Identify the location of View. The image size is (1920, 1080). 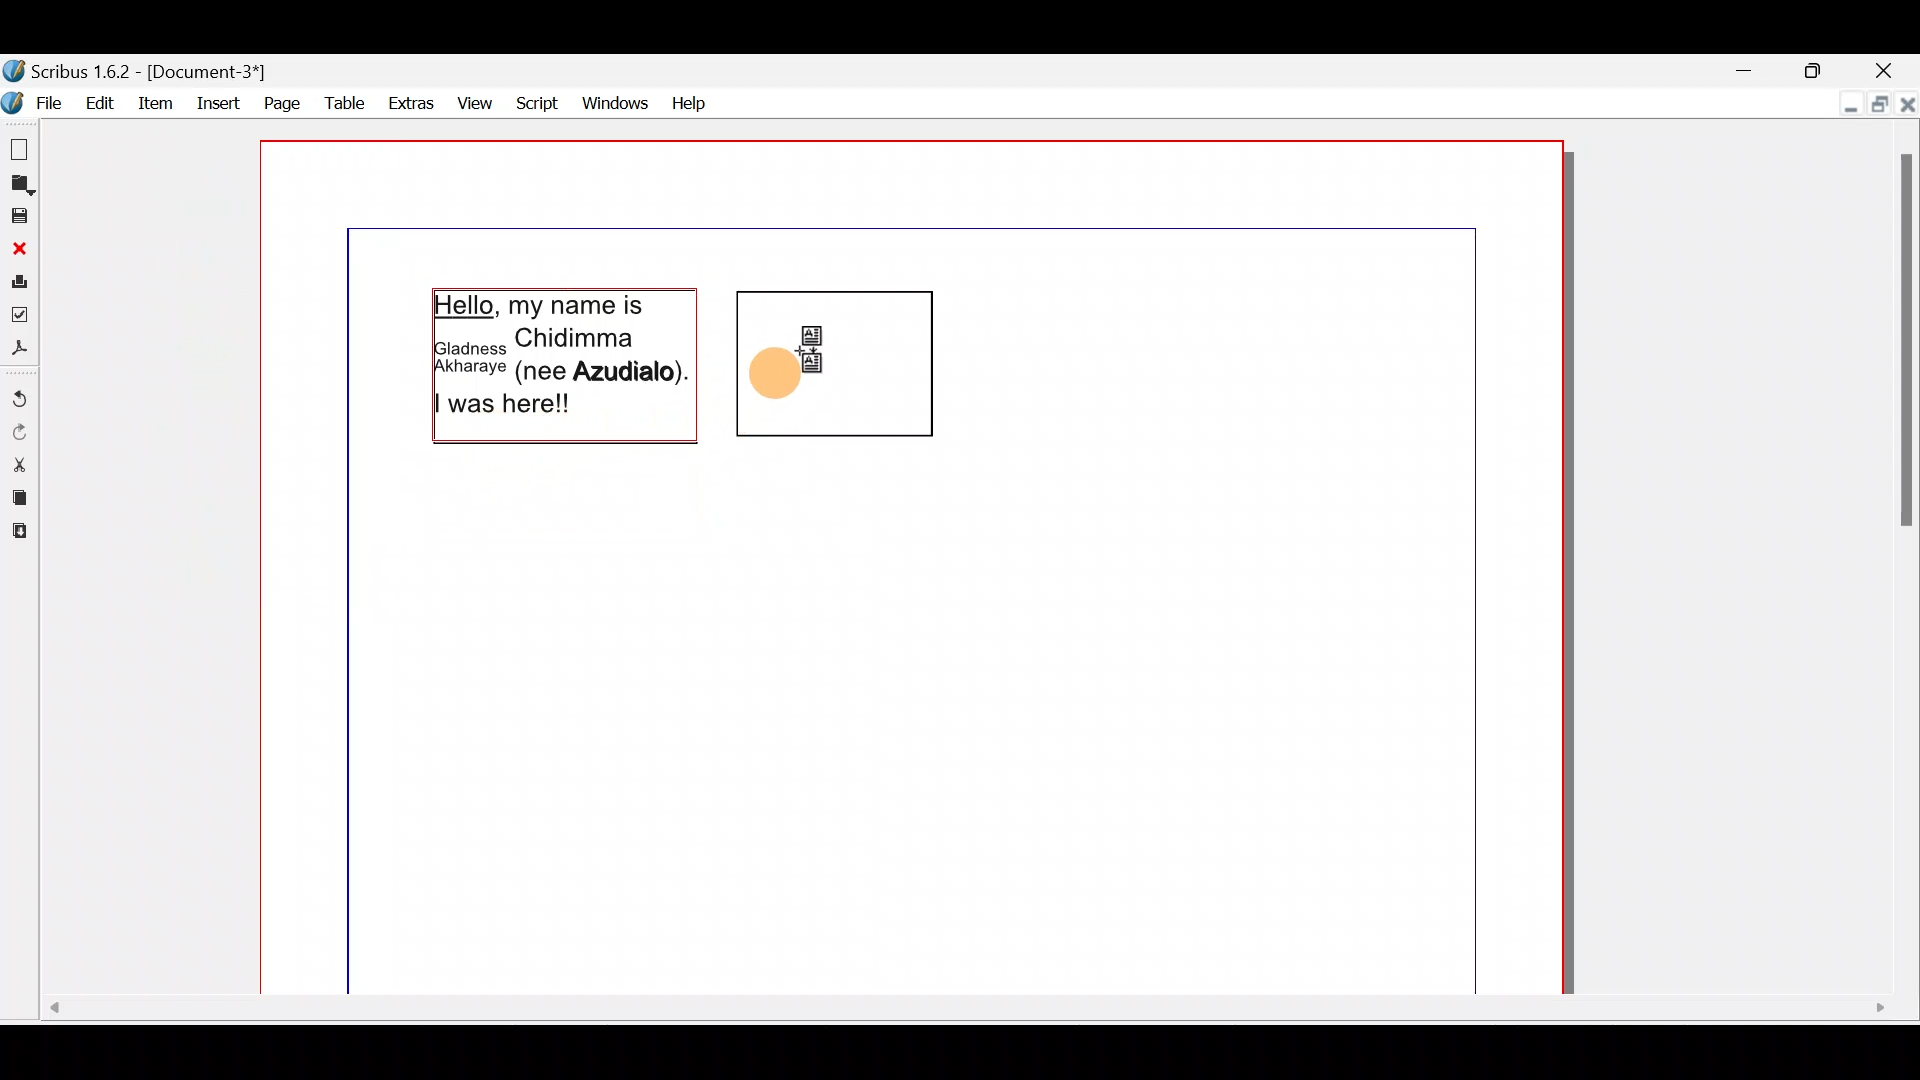
(477, 100).